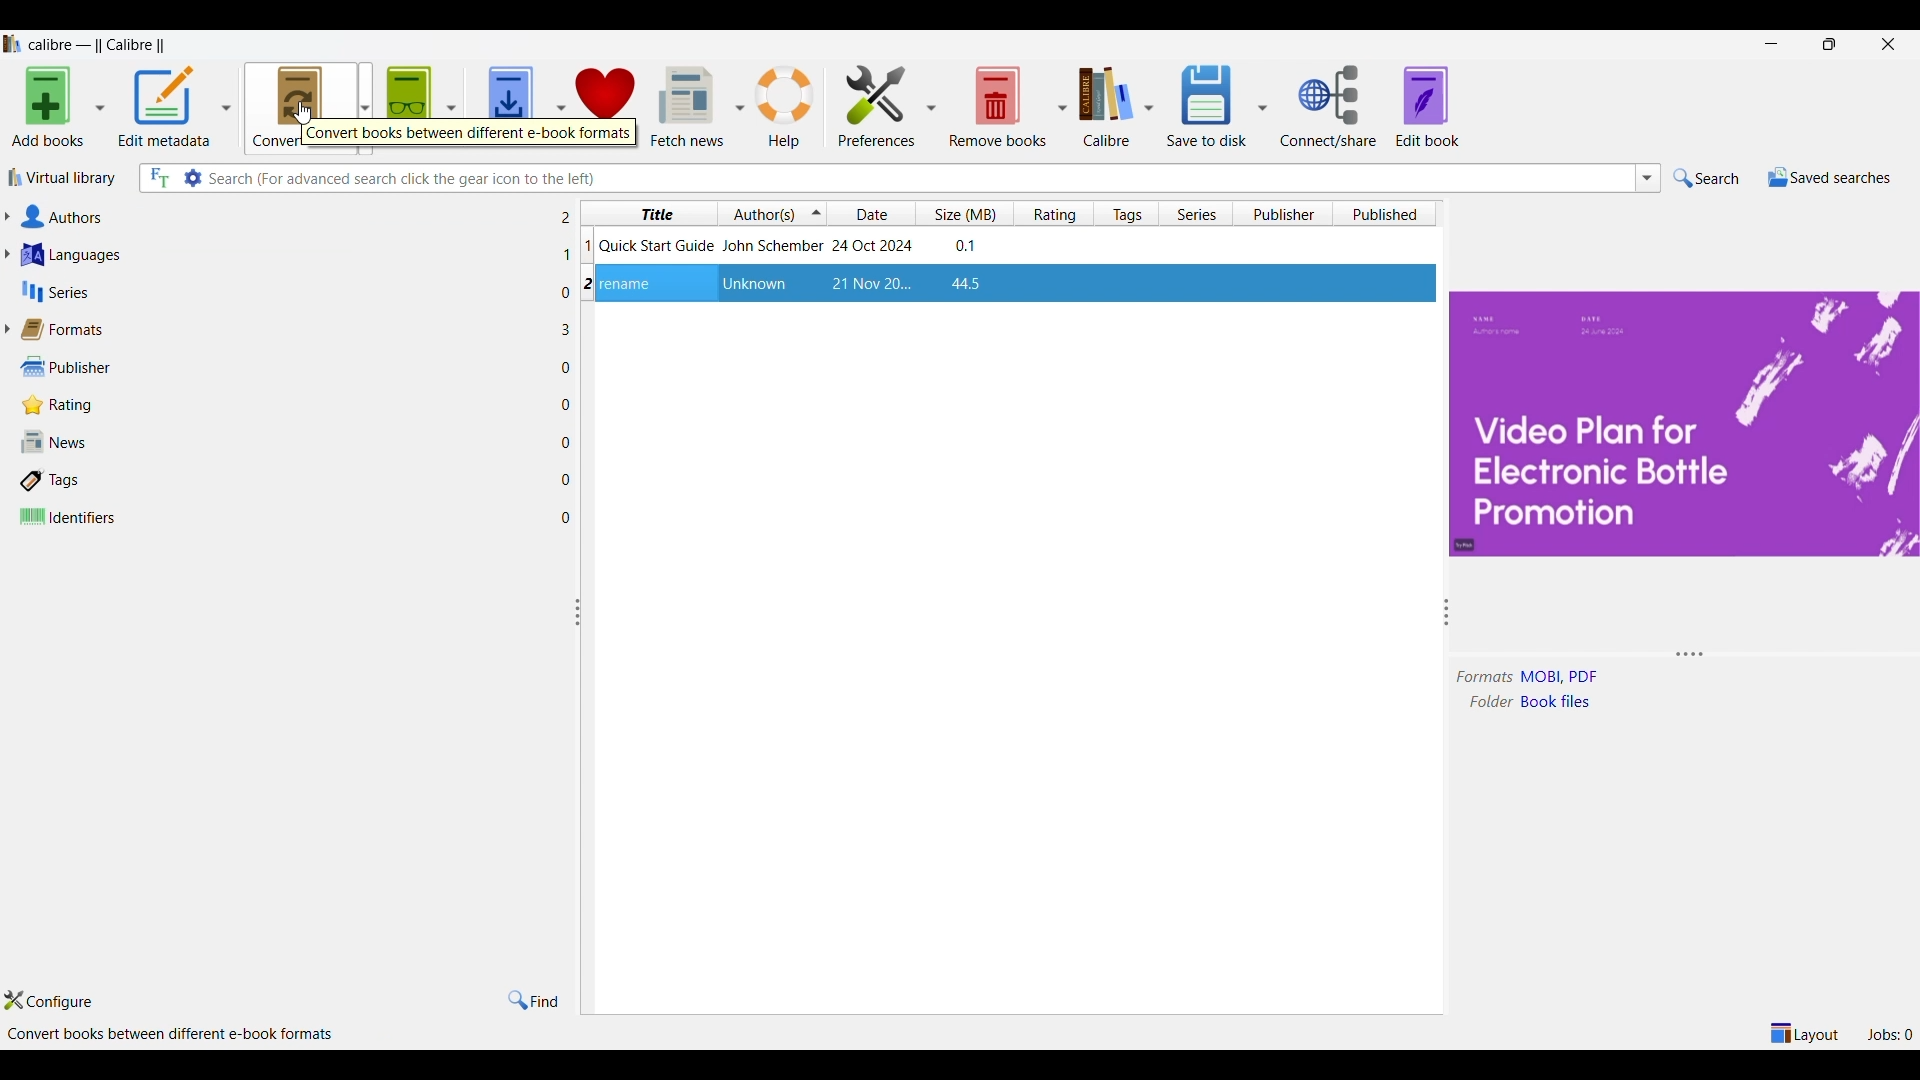  Describe the element at coordinates (1439, 765) in the screenshot. I see `Change width of panels attached to this line` at that location.